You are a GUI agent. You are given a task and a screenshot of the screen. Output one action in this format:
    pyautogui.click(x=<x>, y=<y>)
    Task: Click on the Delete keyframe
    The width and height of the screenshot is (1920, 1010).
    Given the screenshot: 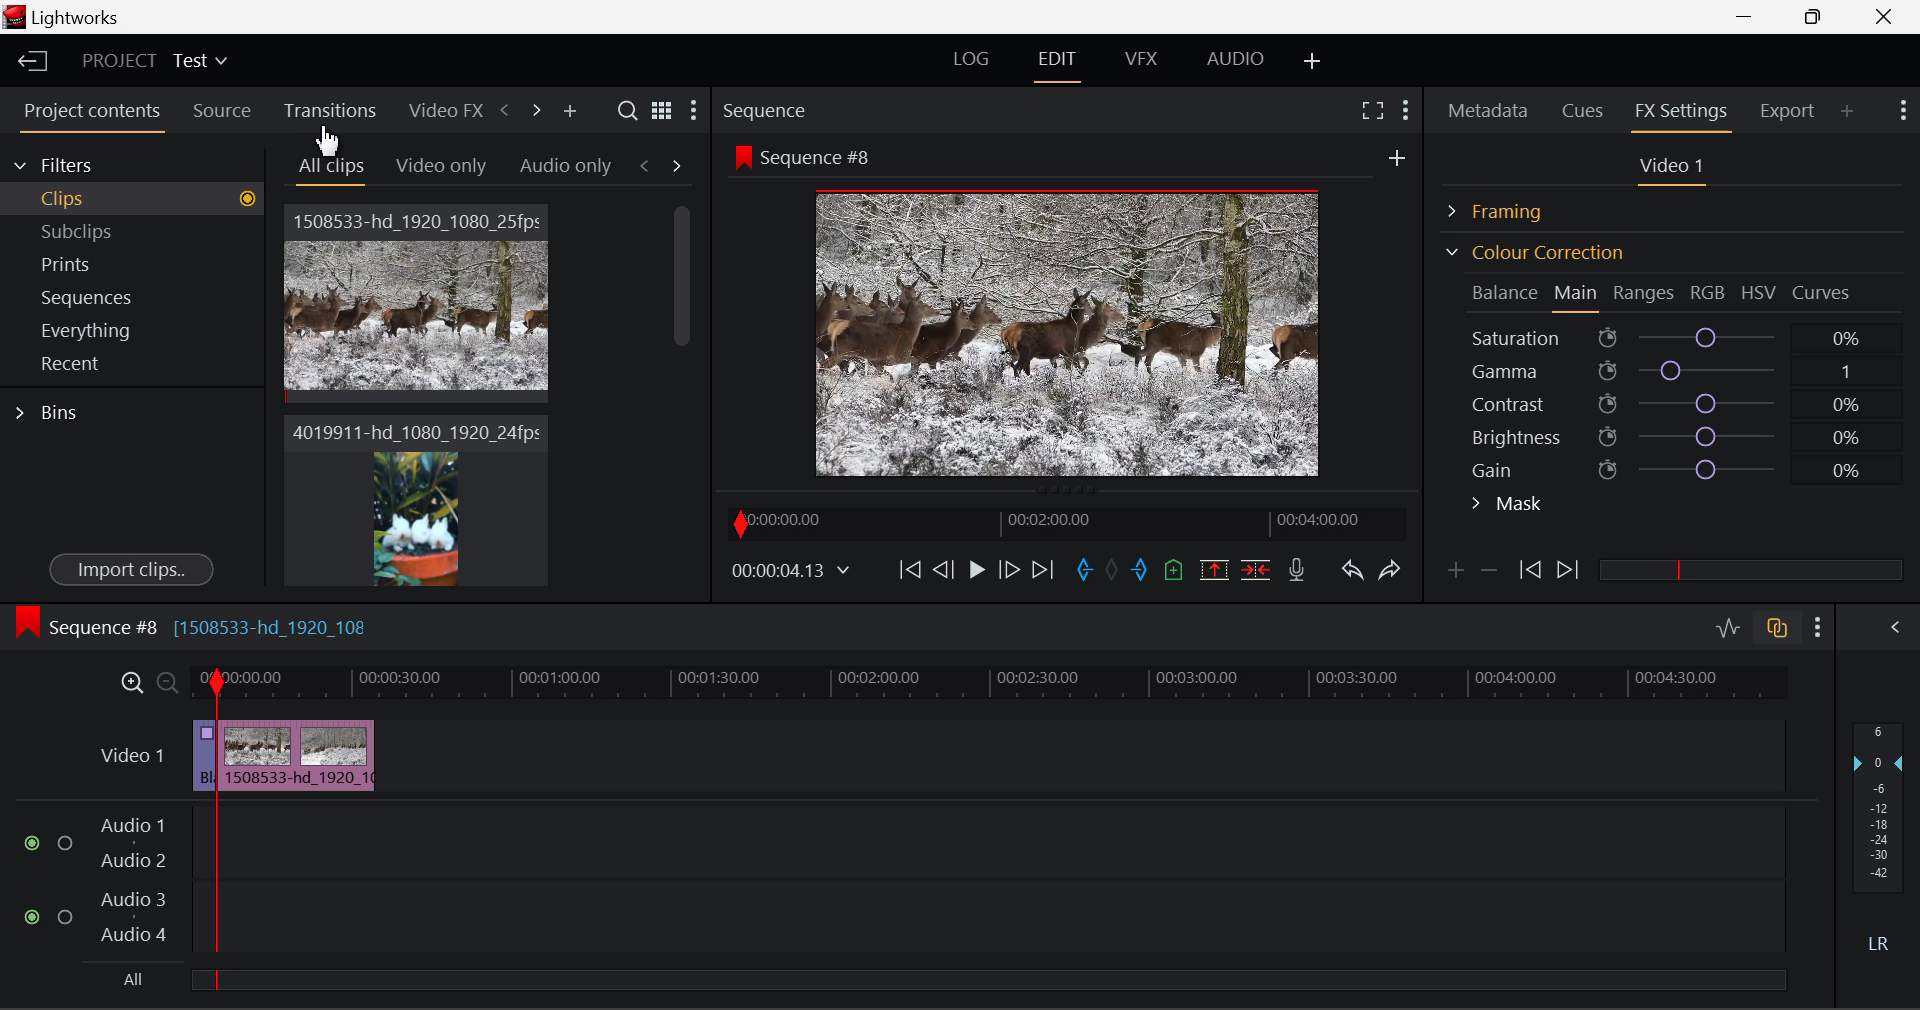 What is the action you would take?
    pyautogui.click(x=1489, y=574)
    